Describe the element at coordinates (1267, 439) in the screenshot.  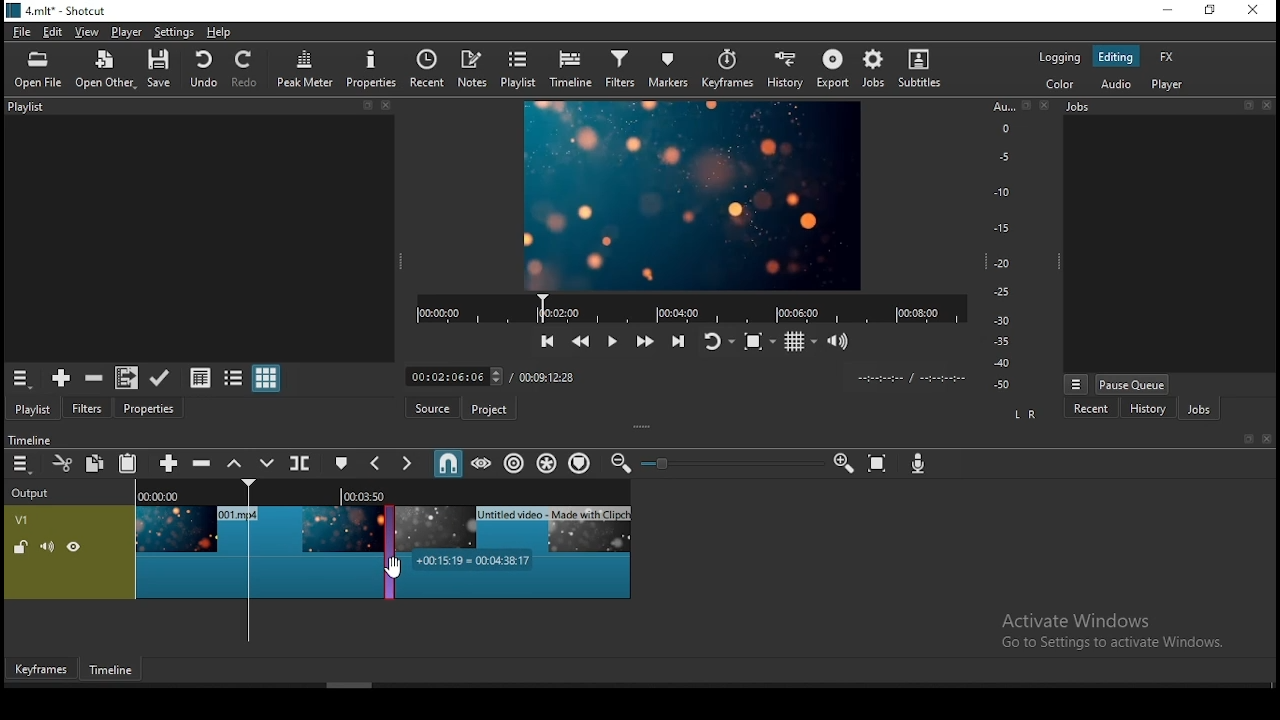
I see `close` at that location.